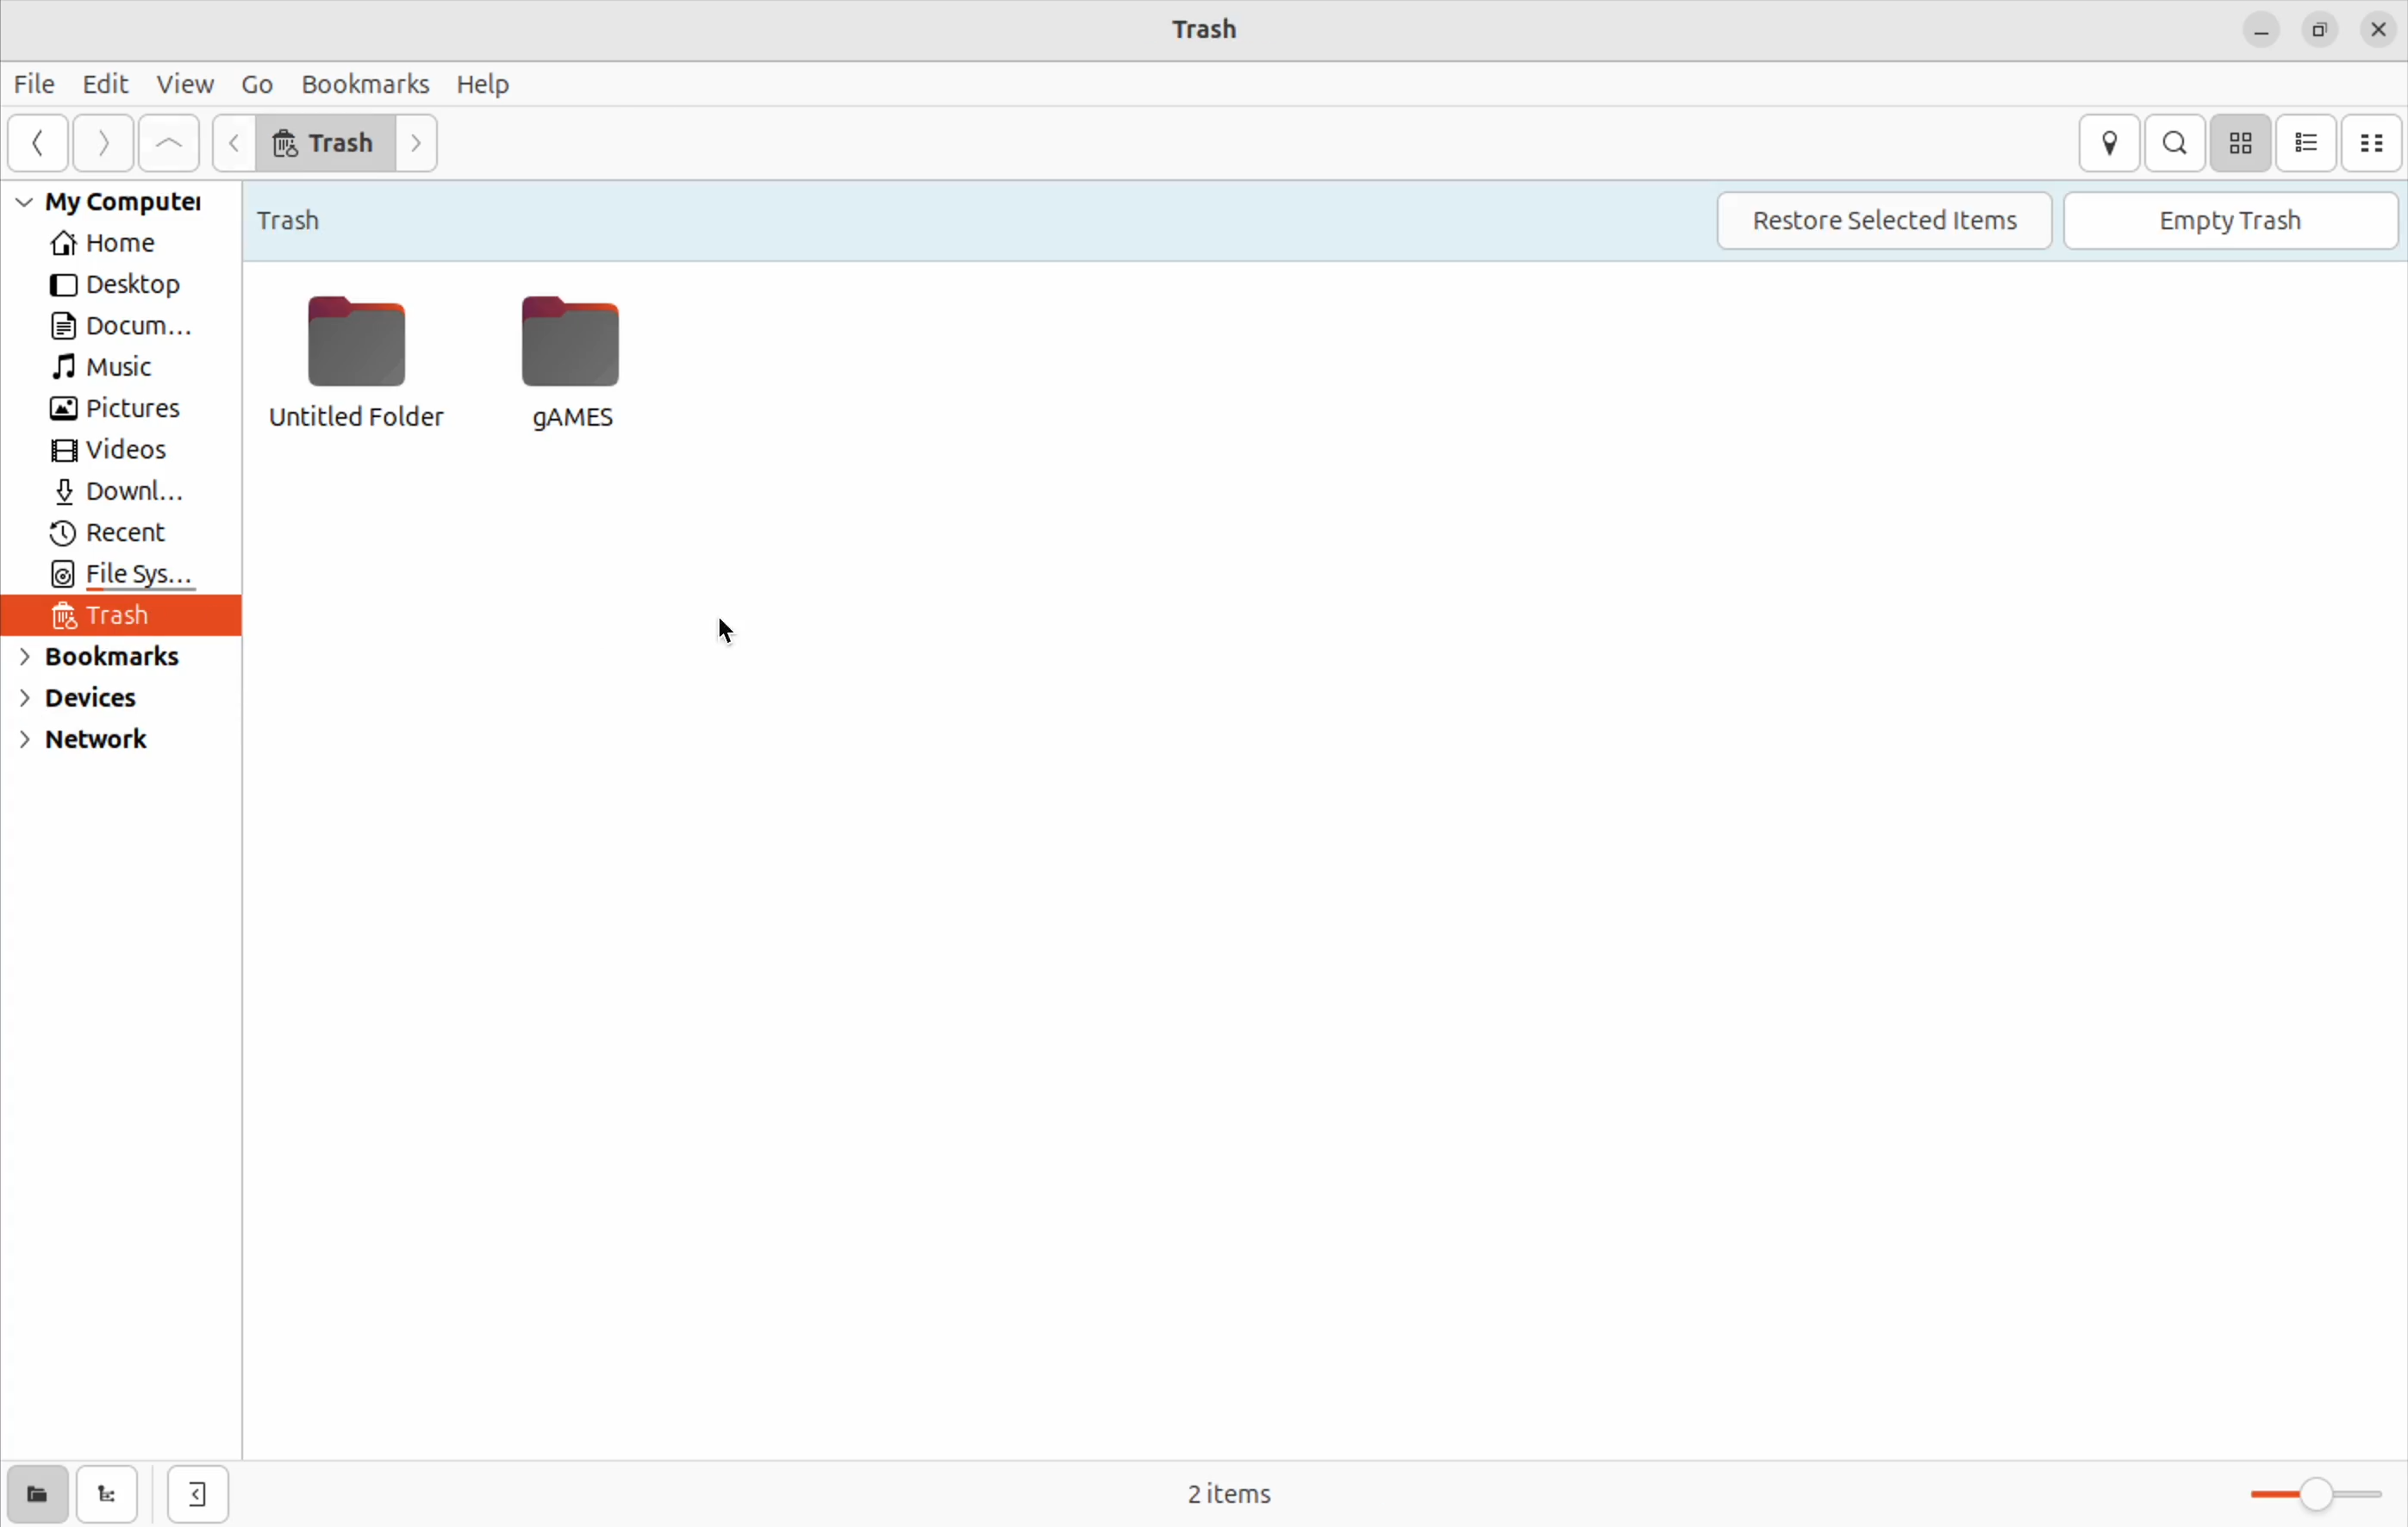  What do you see at coordinates (106, 702) in the screenshot?
I see `devices` at bounding box center [106, 702].